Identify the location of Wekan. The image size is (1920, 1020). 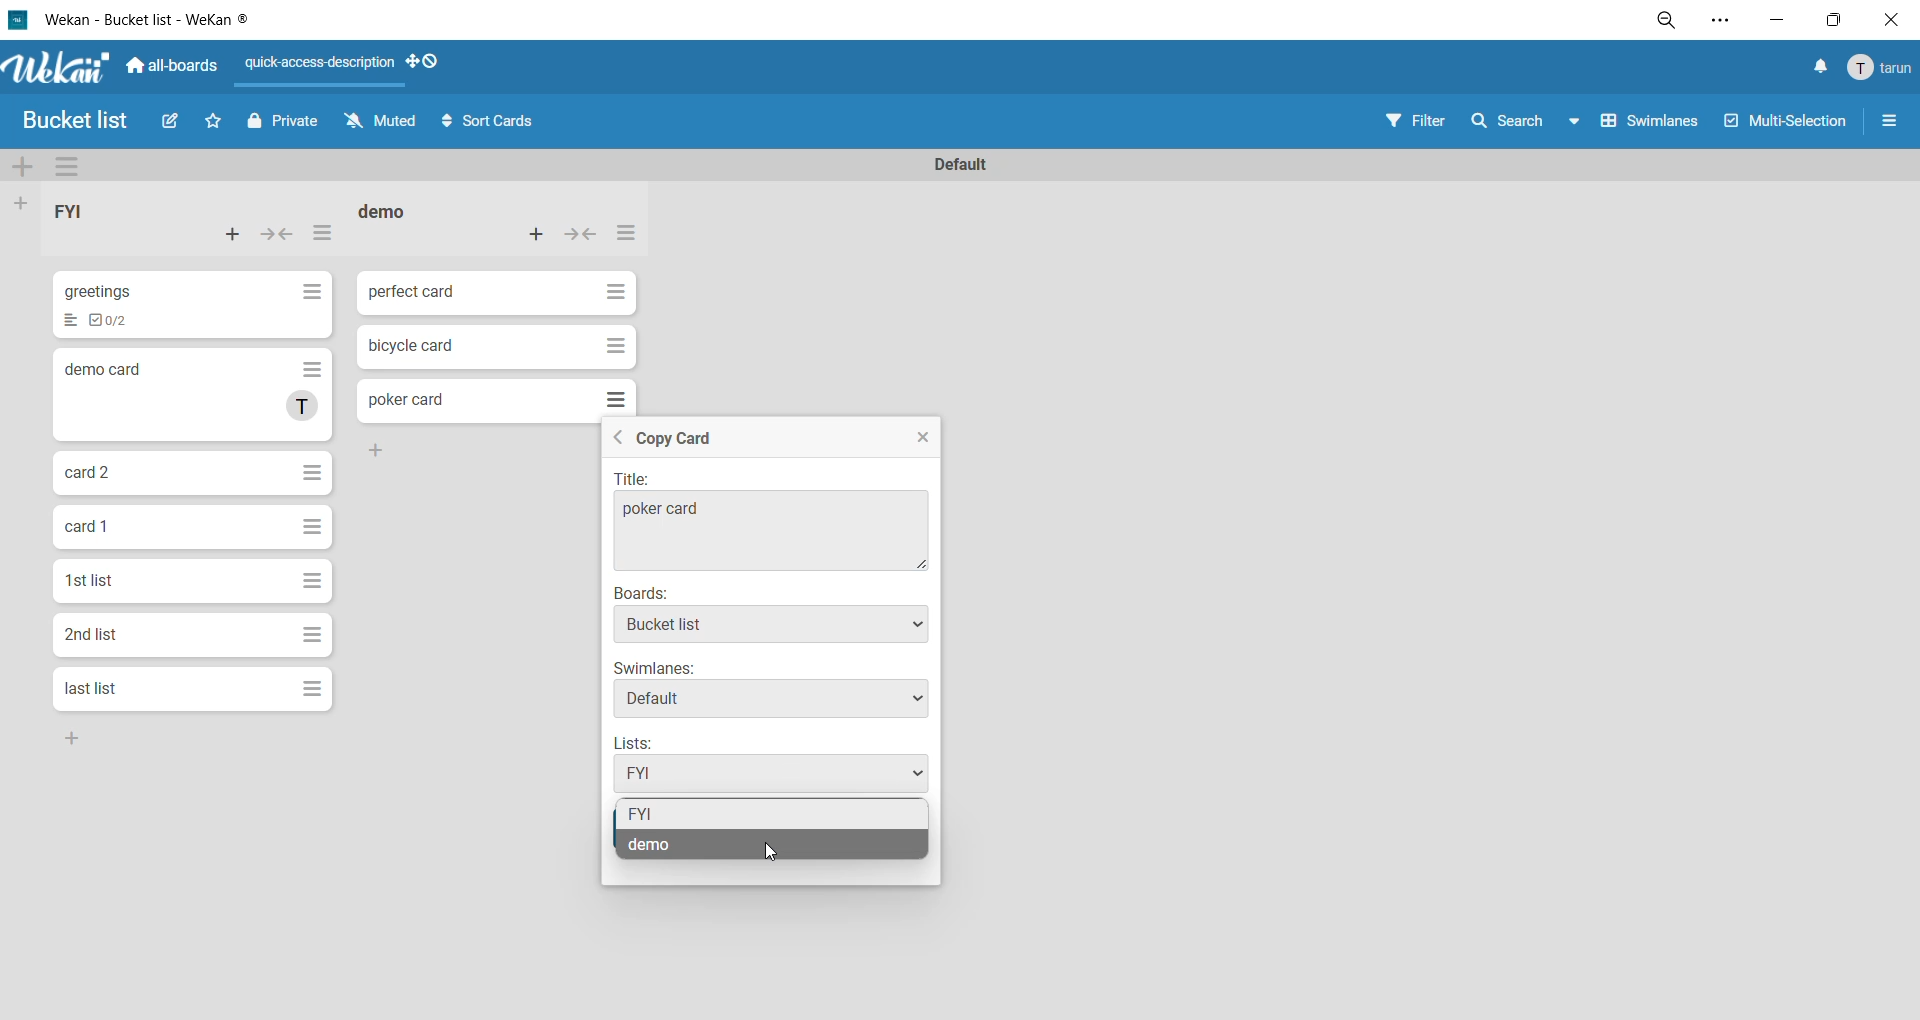
(53, 65).